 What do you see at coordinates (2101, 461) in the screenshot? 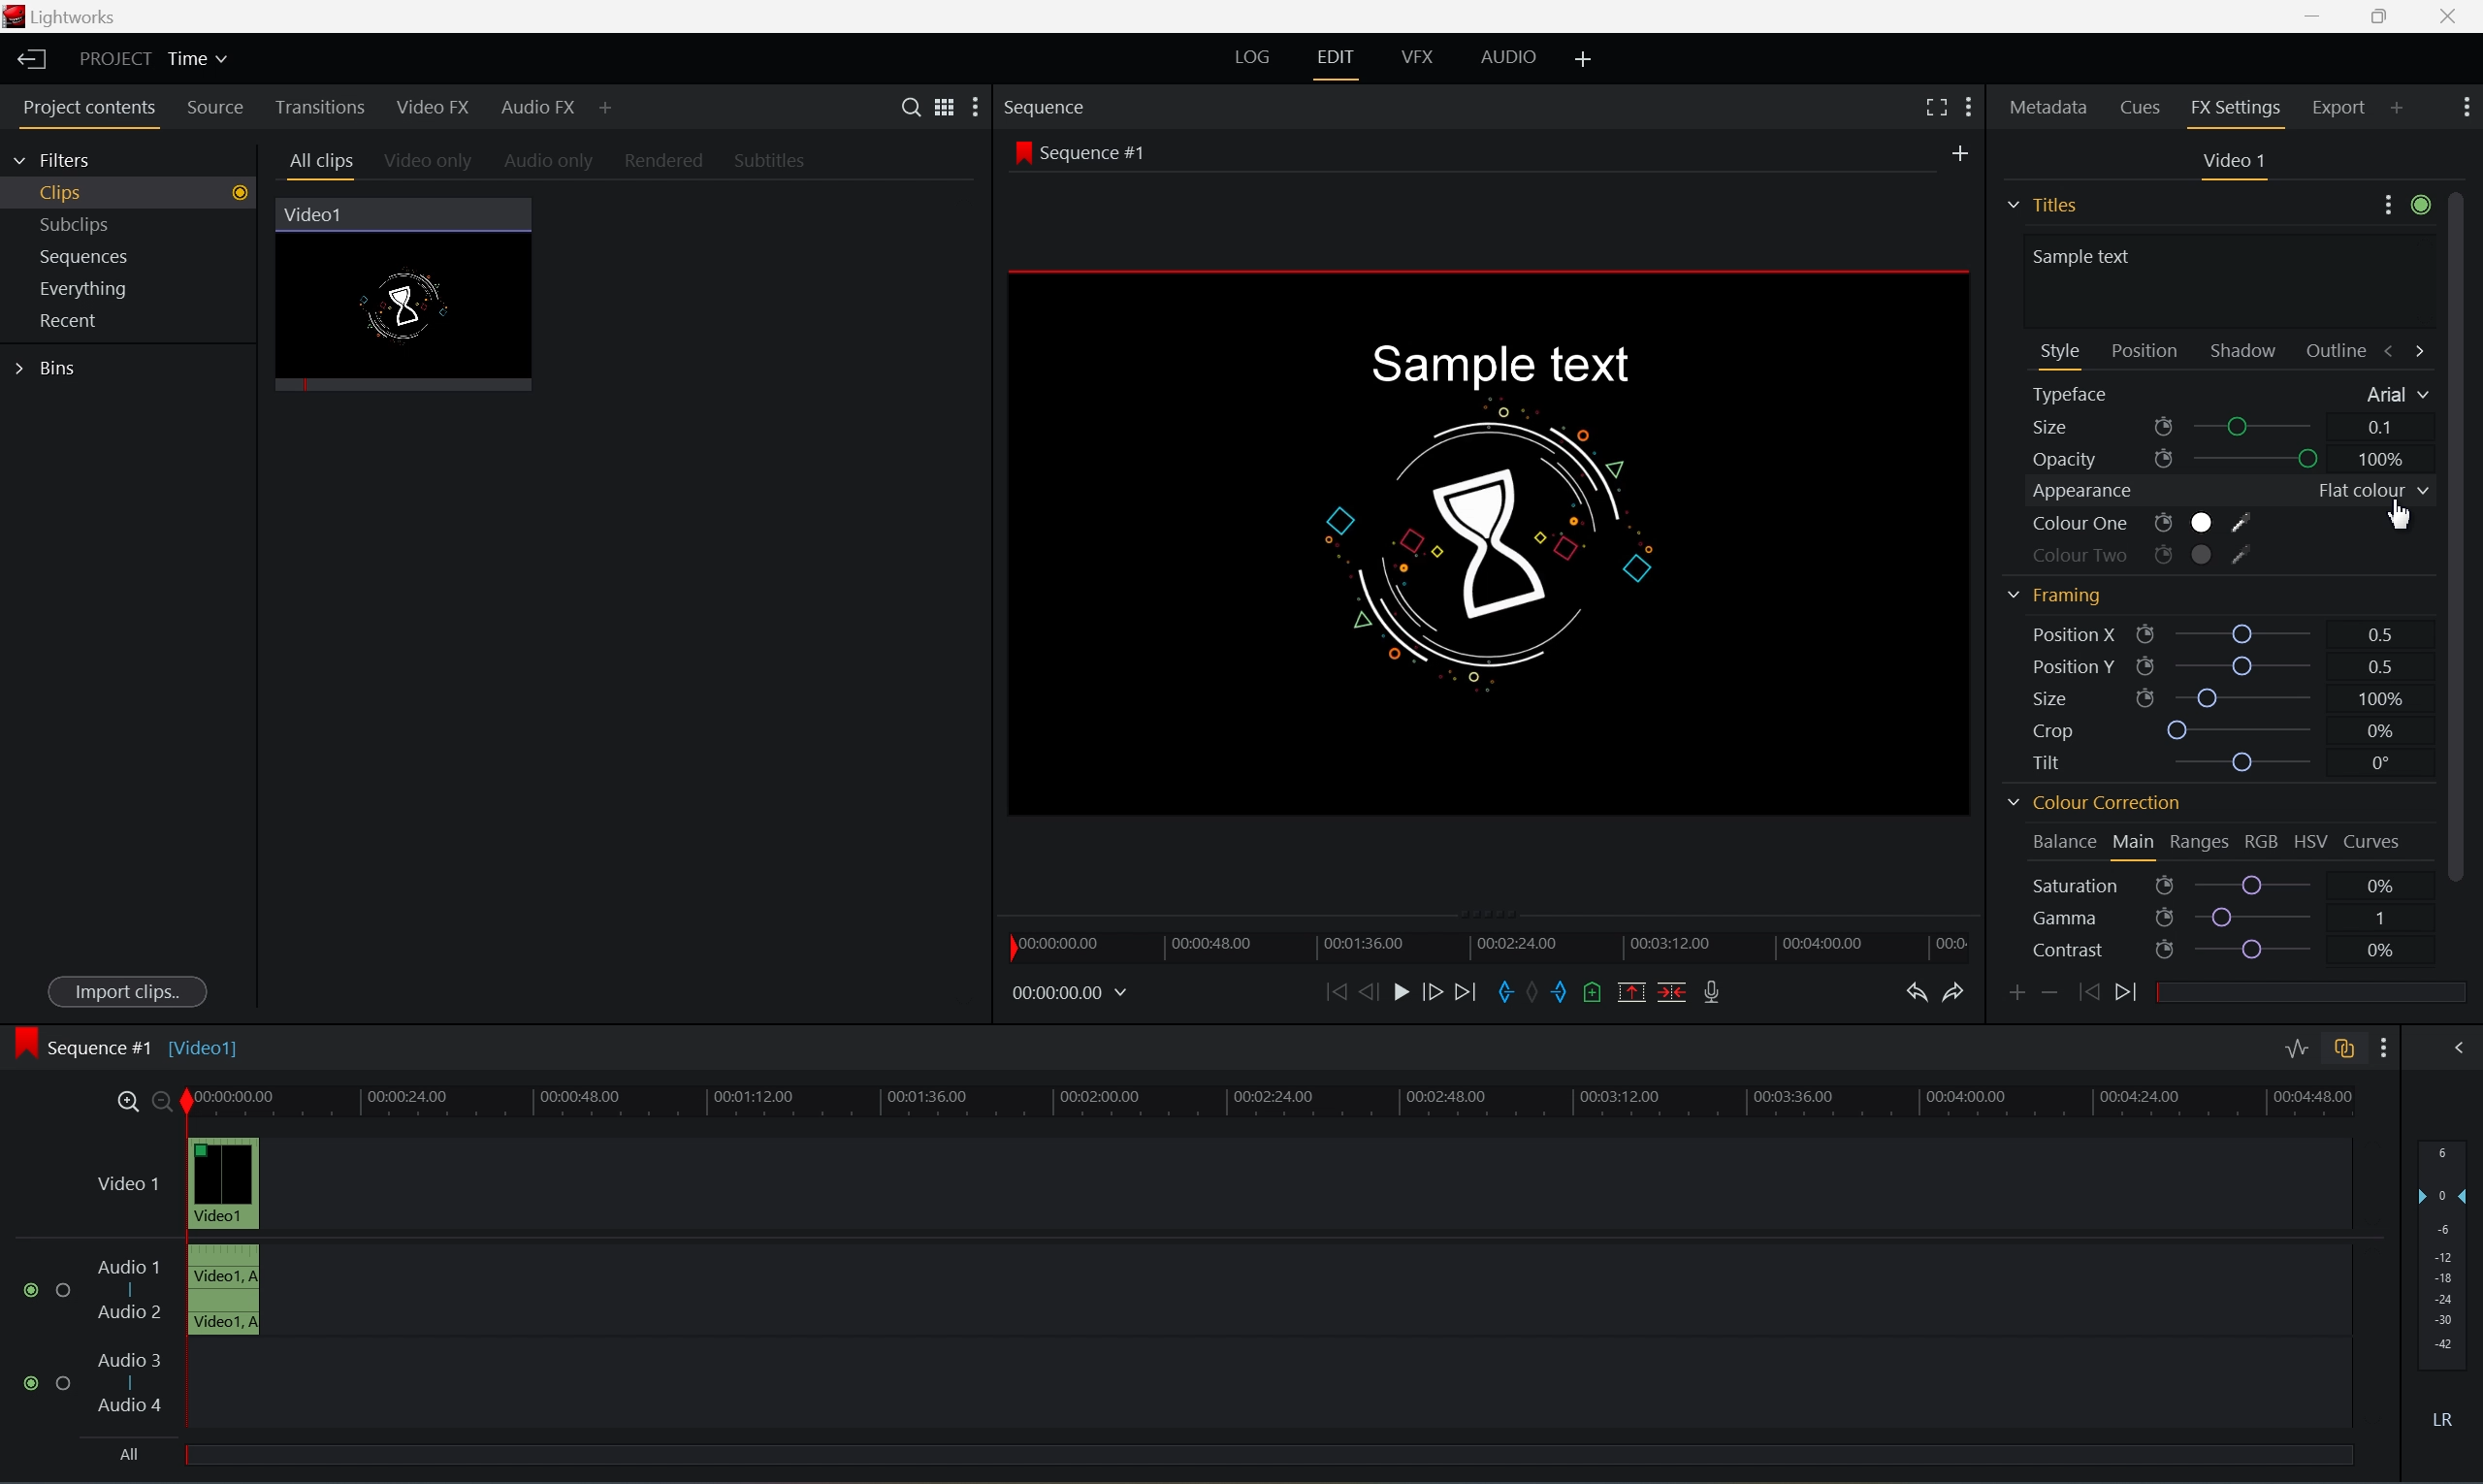
I see `opacity` at bounding box center [2101, 461].